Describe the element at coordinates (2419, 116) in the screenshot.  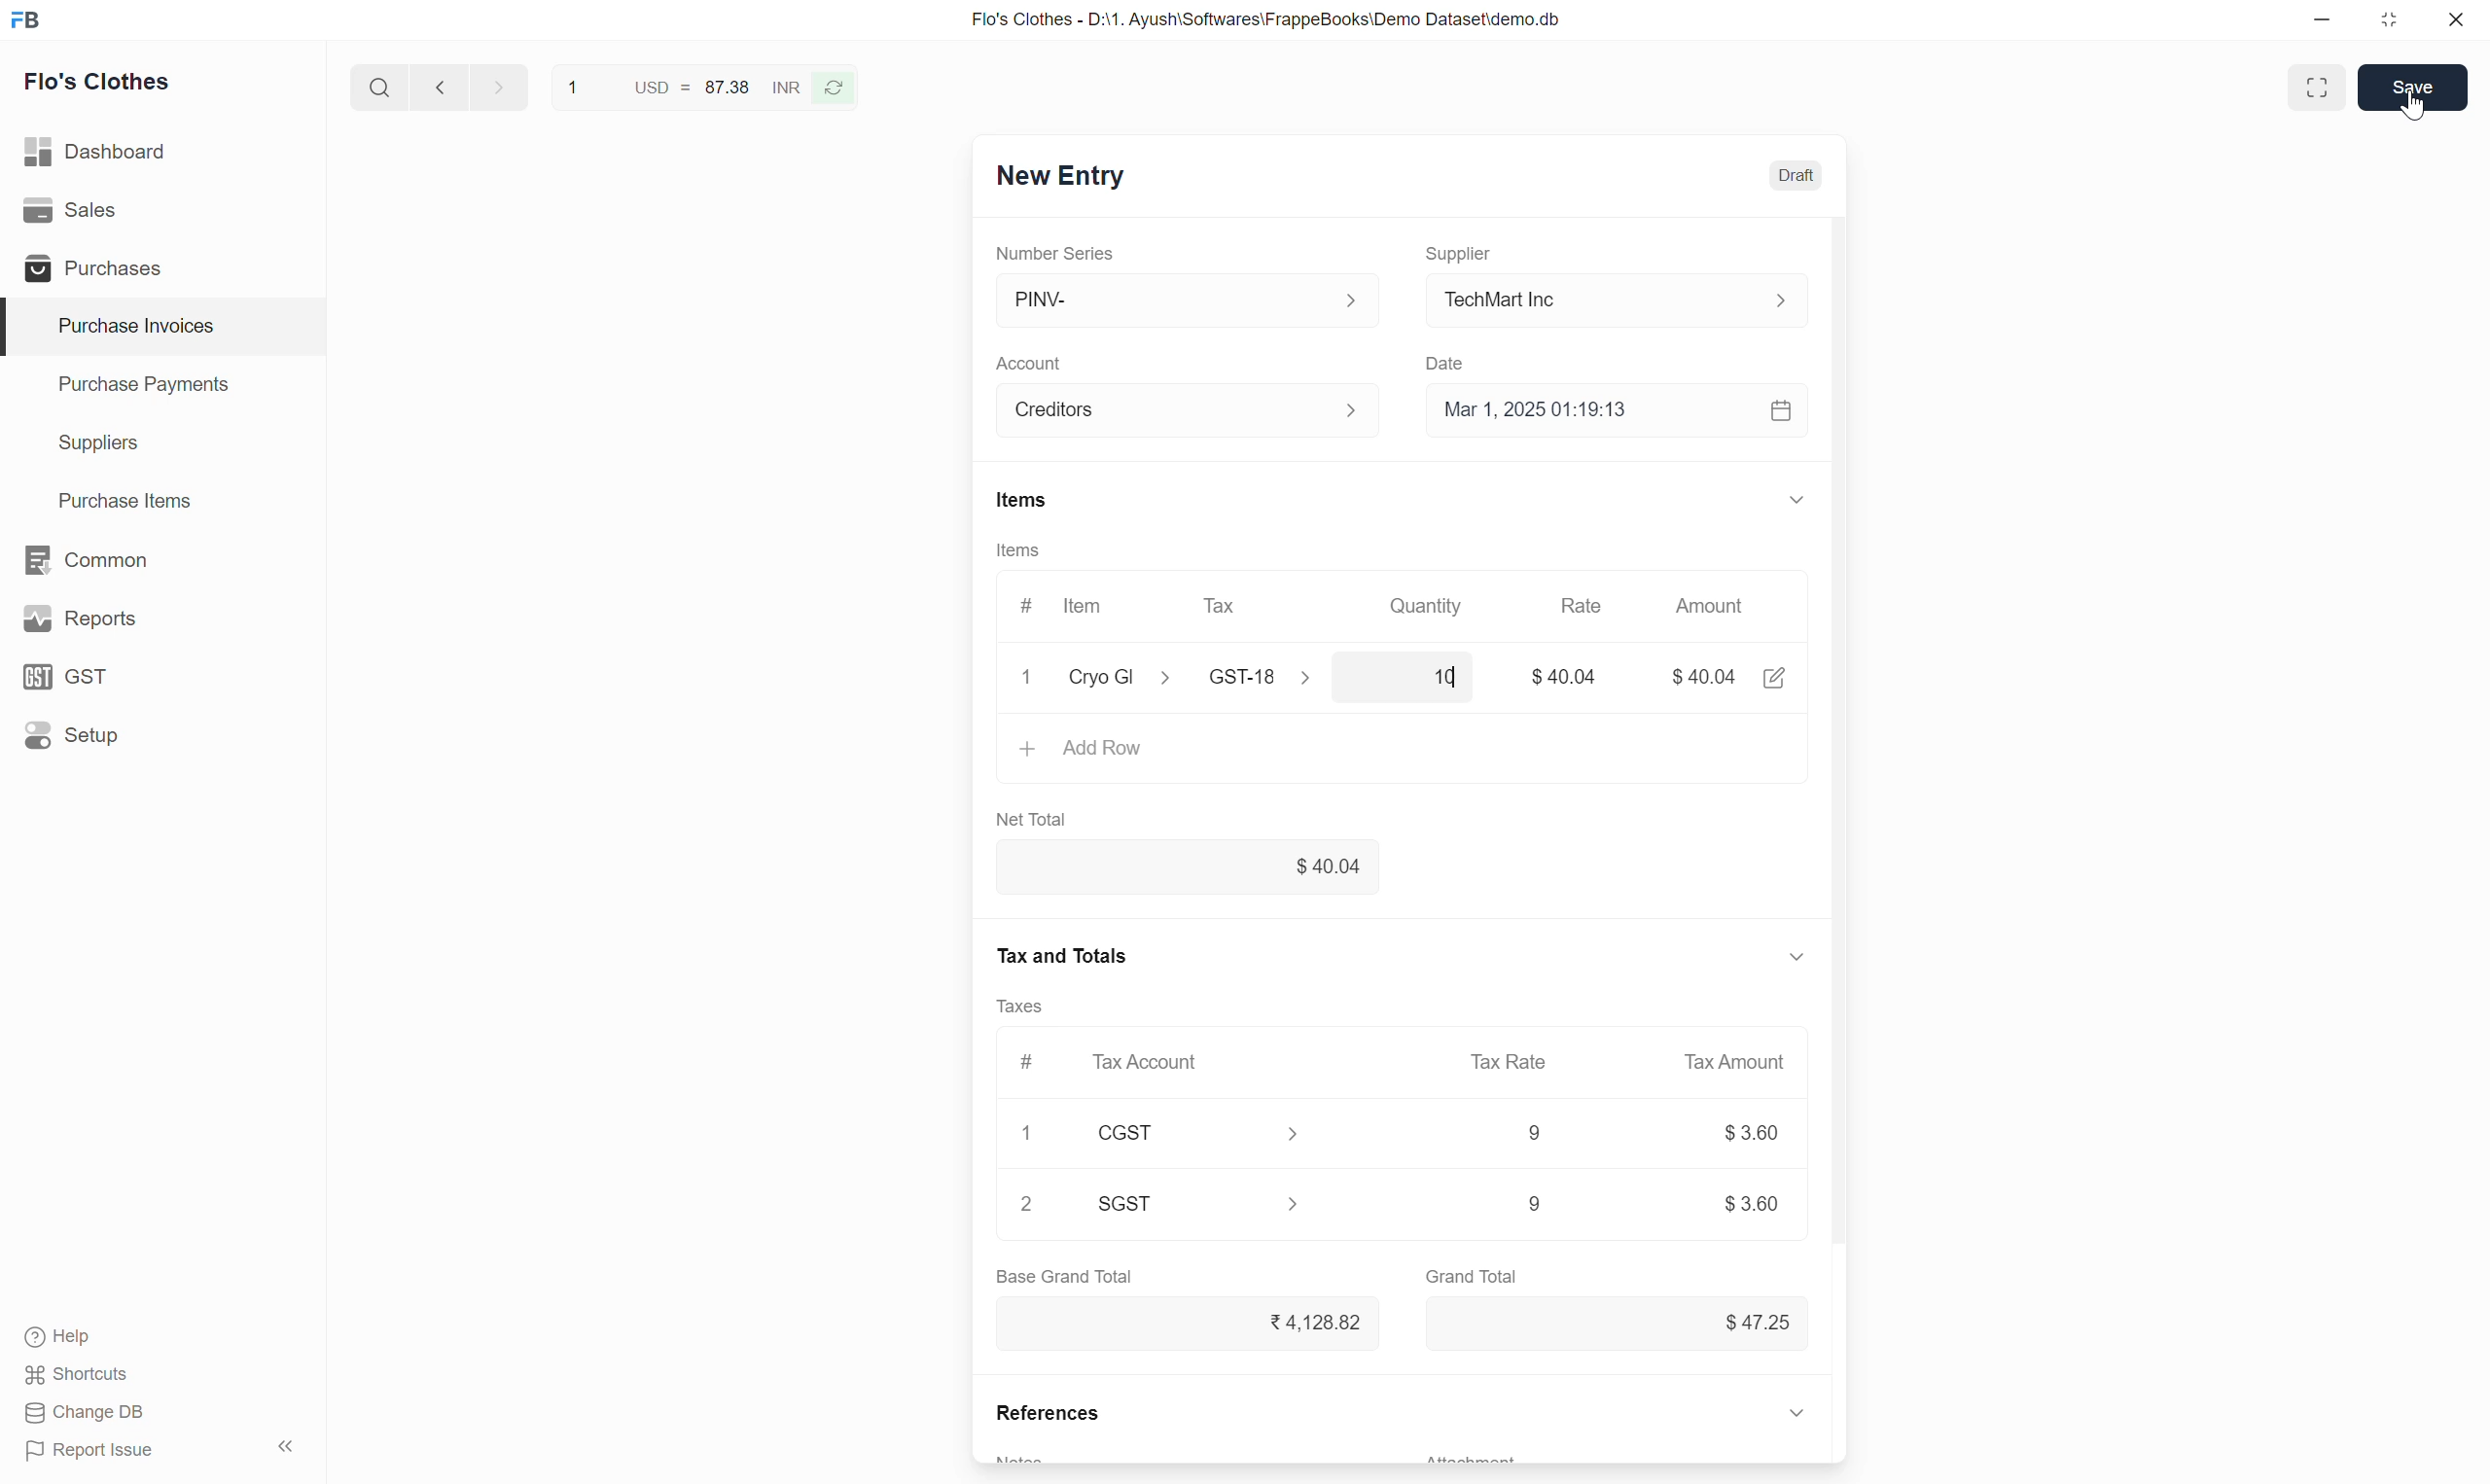
I see `cursor` at that location.